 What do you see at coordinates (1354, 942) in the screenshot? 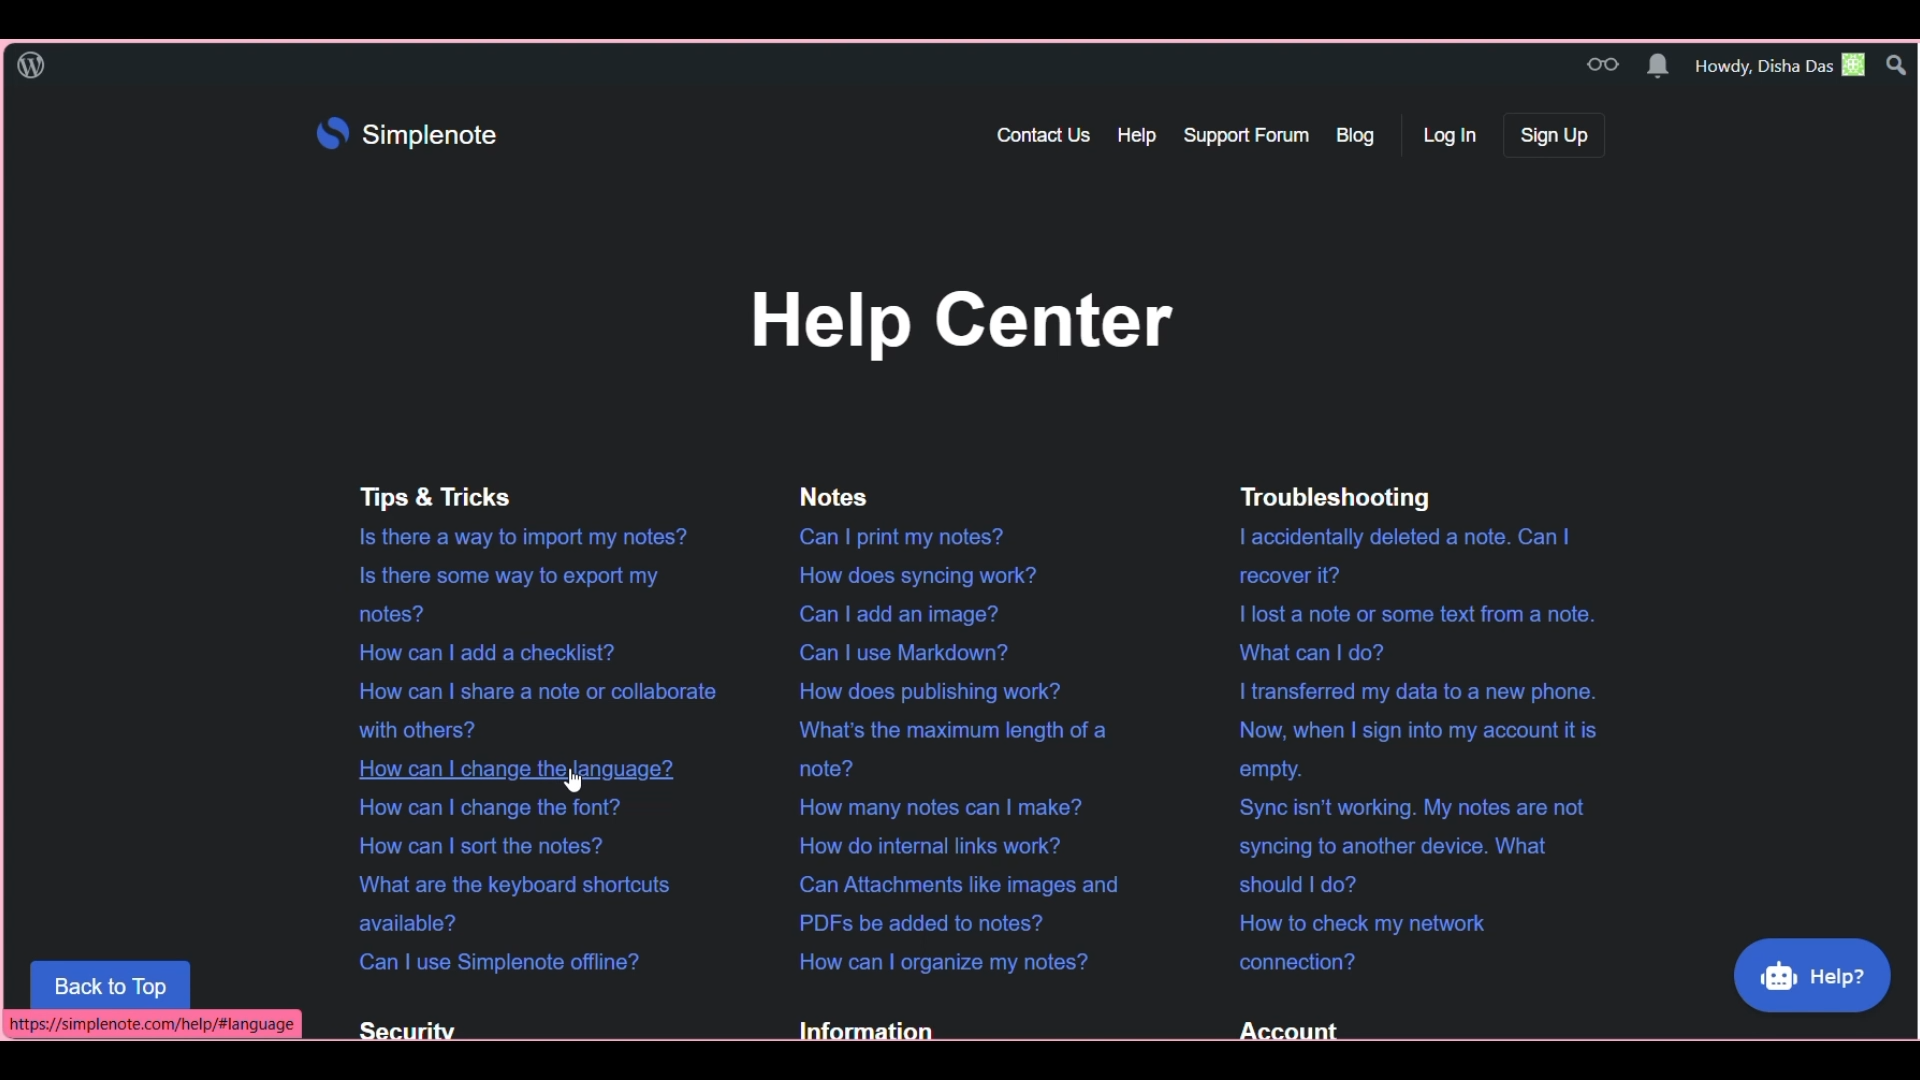
I see `How to check my network connection?` at bounding box center [1354, 942].